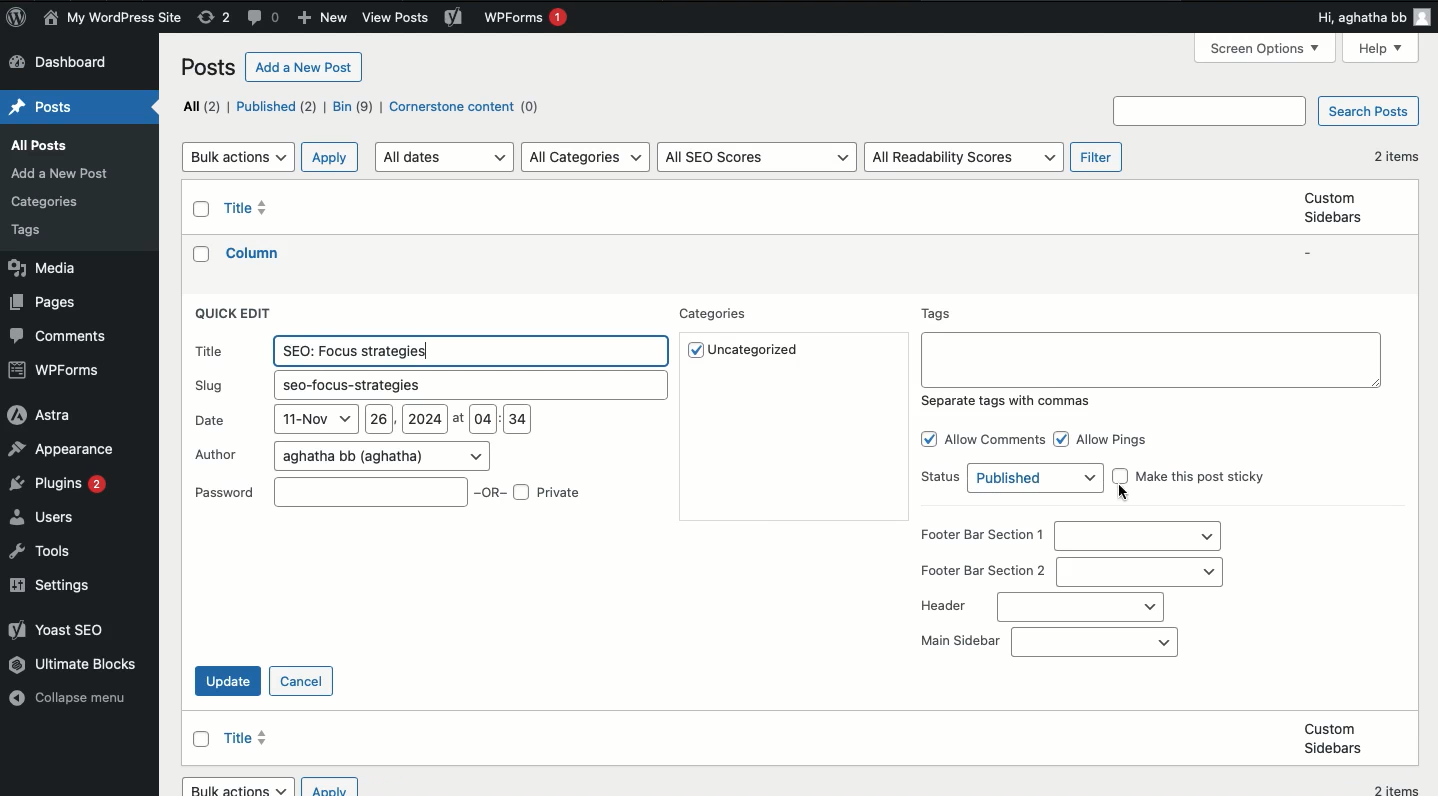 Image resolution: width=1438 pixels, height=796 pixels. Describe the element at coordinates (467, 383) in the screenshot. I see `Slug` at that location.